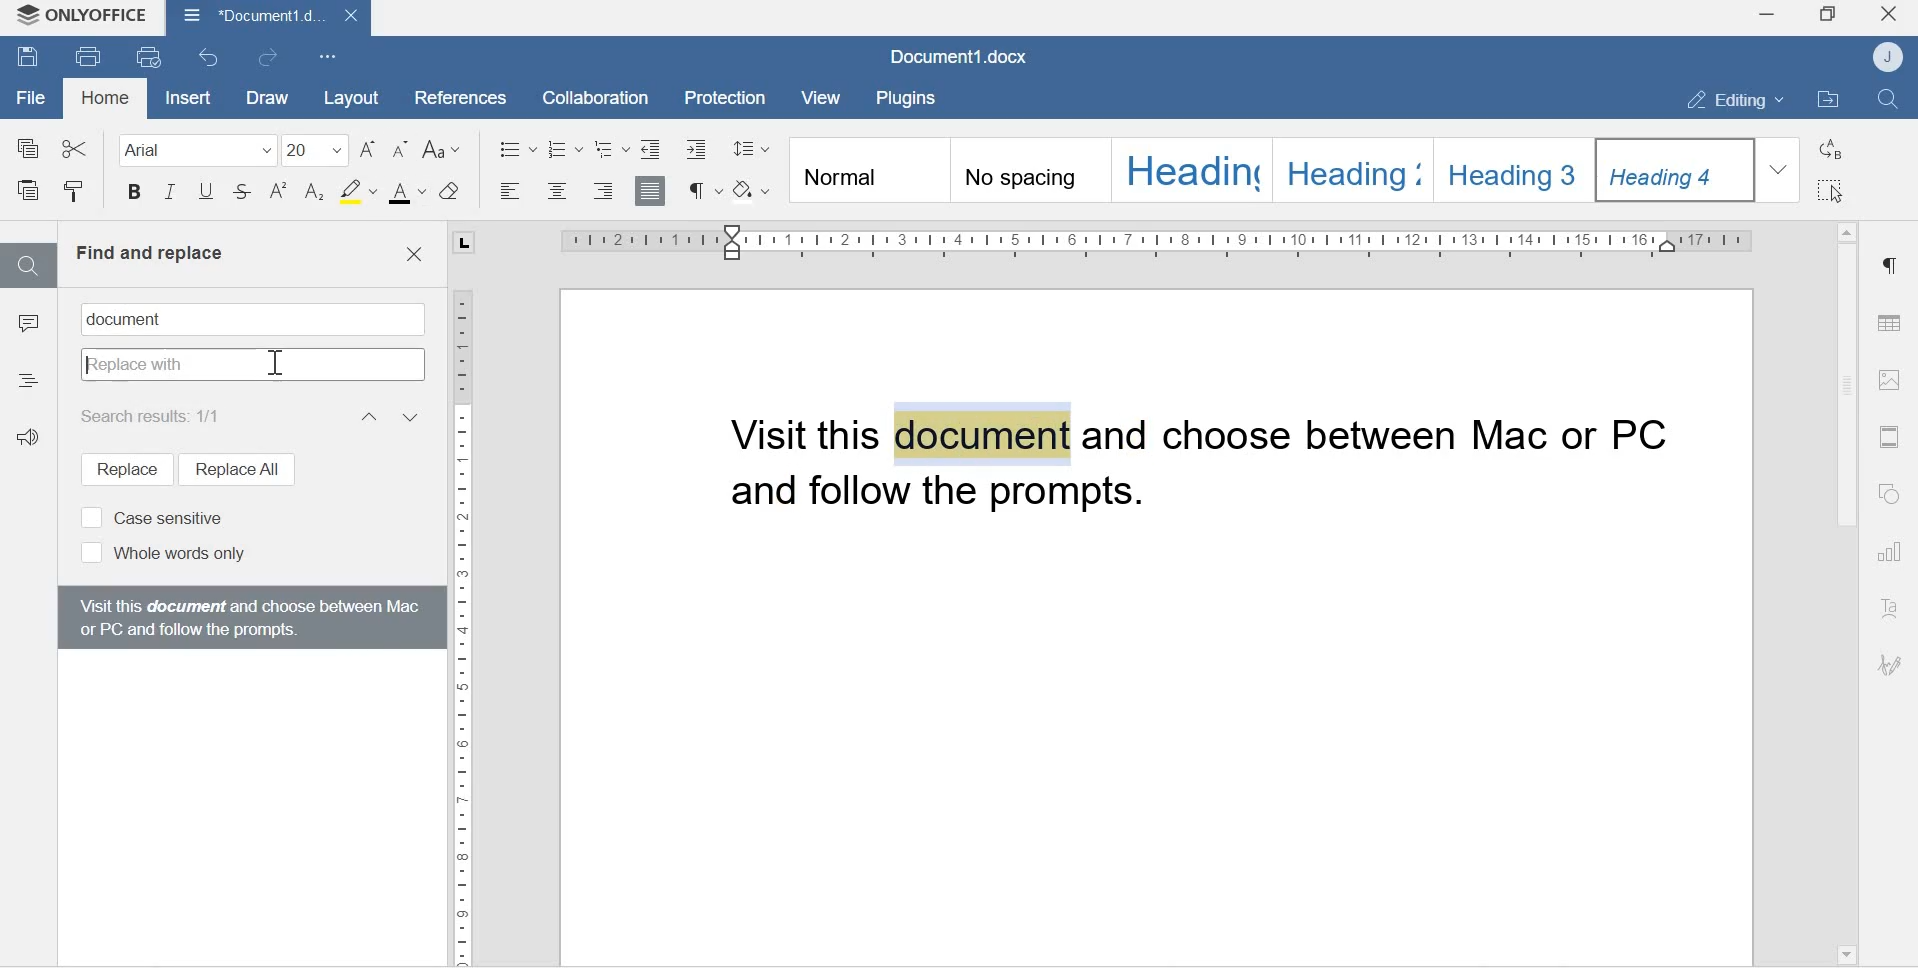 Image resolution: width=1918 pixels, height=968 pixels. I want to click on Replace all, so click(235, 468).